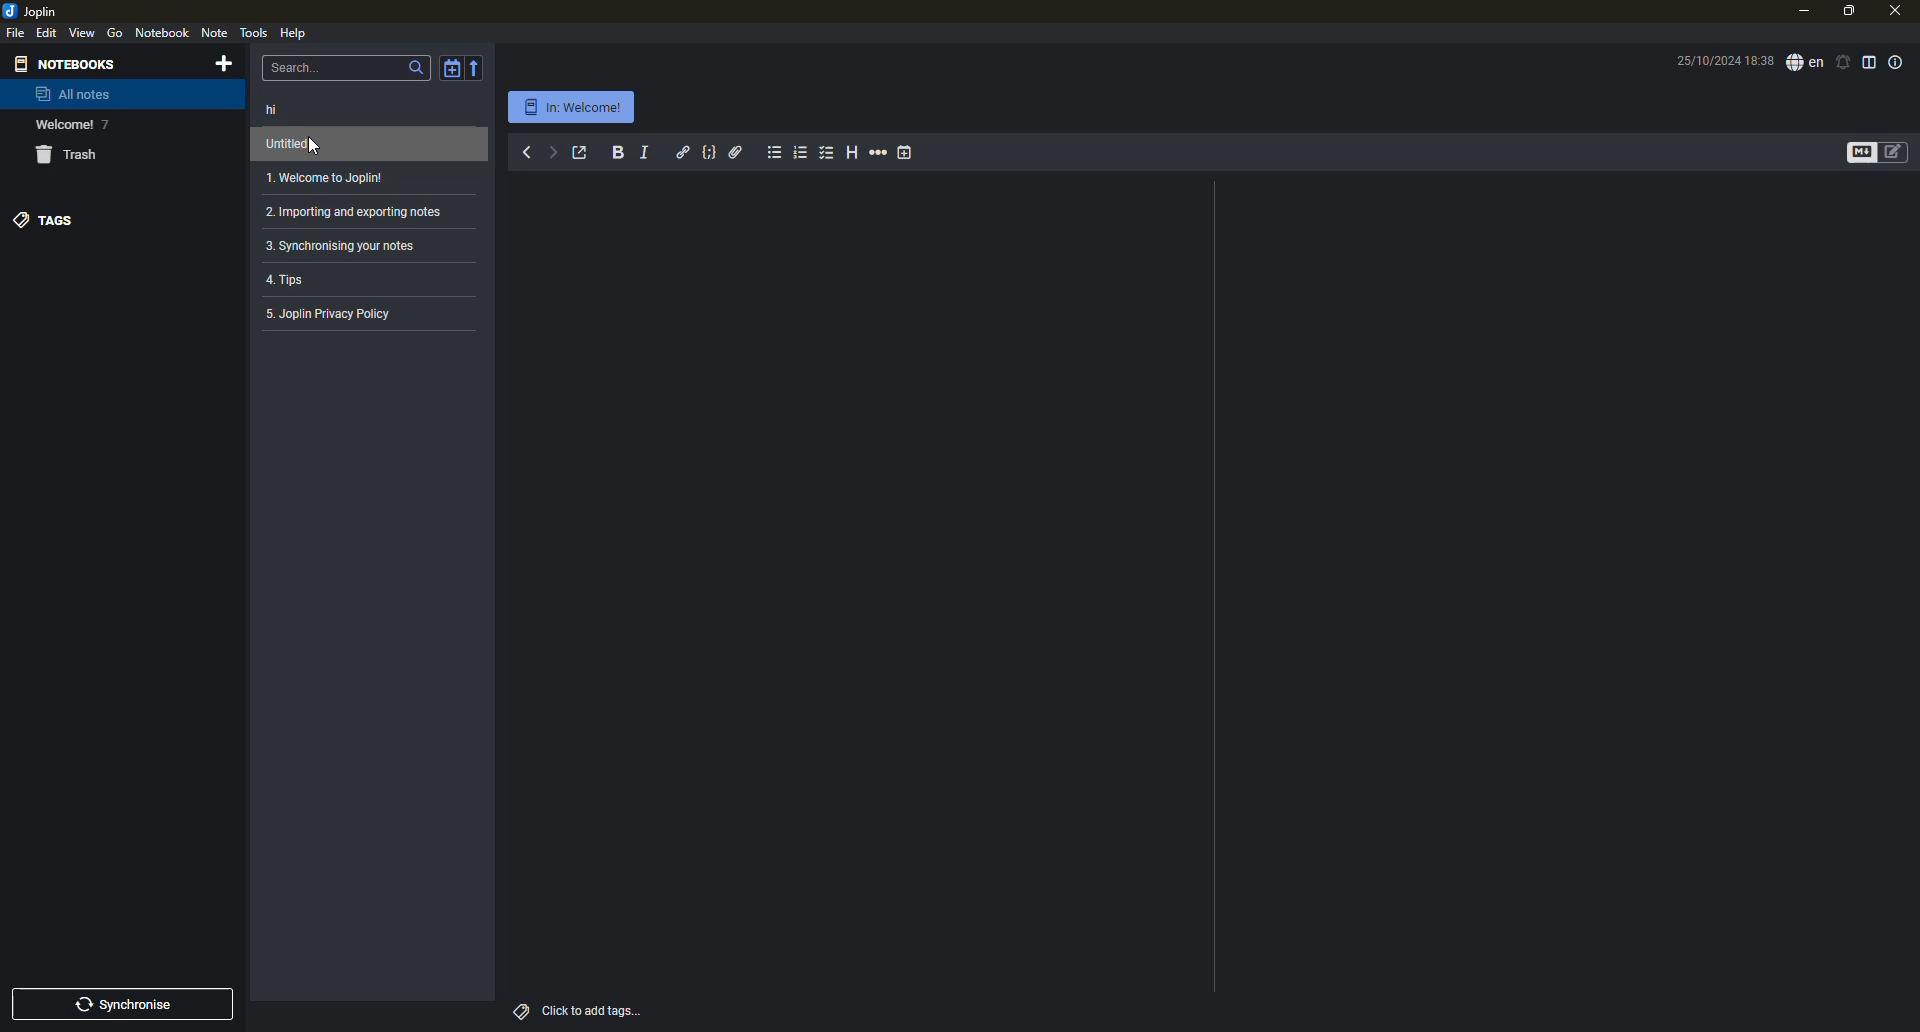  Describe the element at coordinates (1899, 11) in the screenshot. I see `close` at that location.